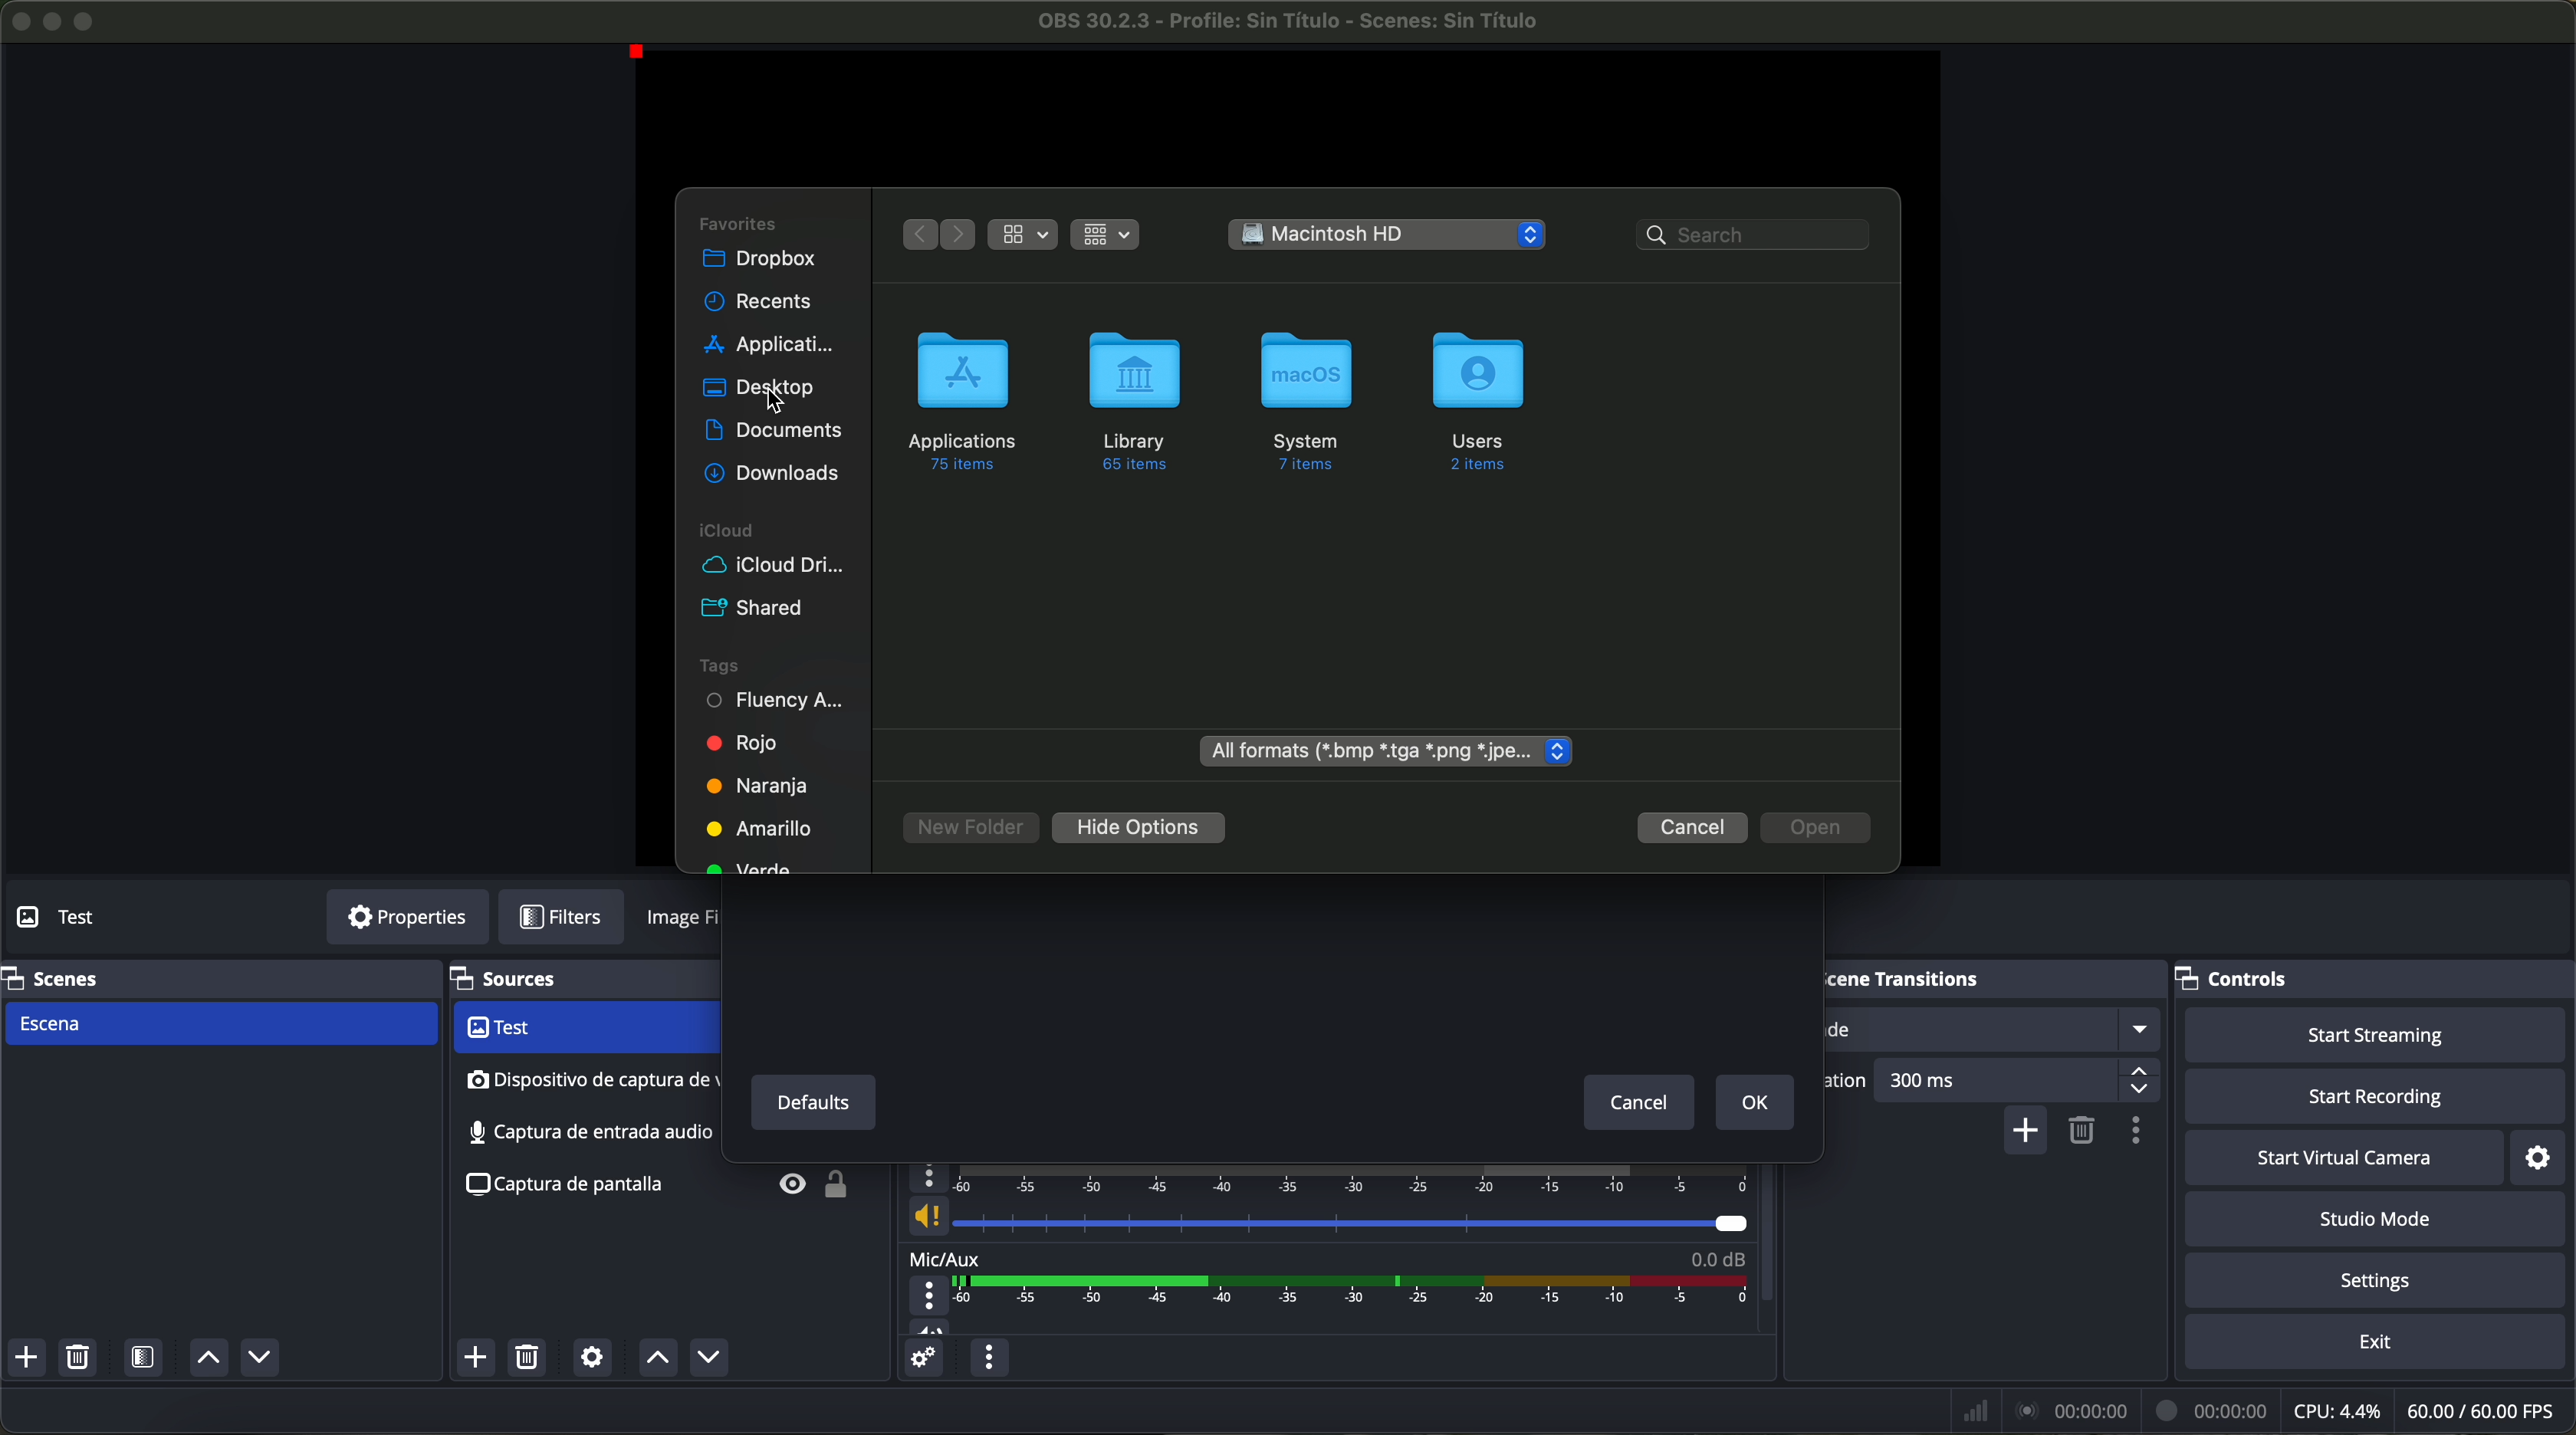 This screenshot has width=2576, height=1435. Describe the element at coordinates (773, 566) in the screenshot. I see `icloud drive` at that location.